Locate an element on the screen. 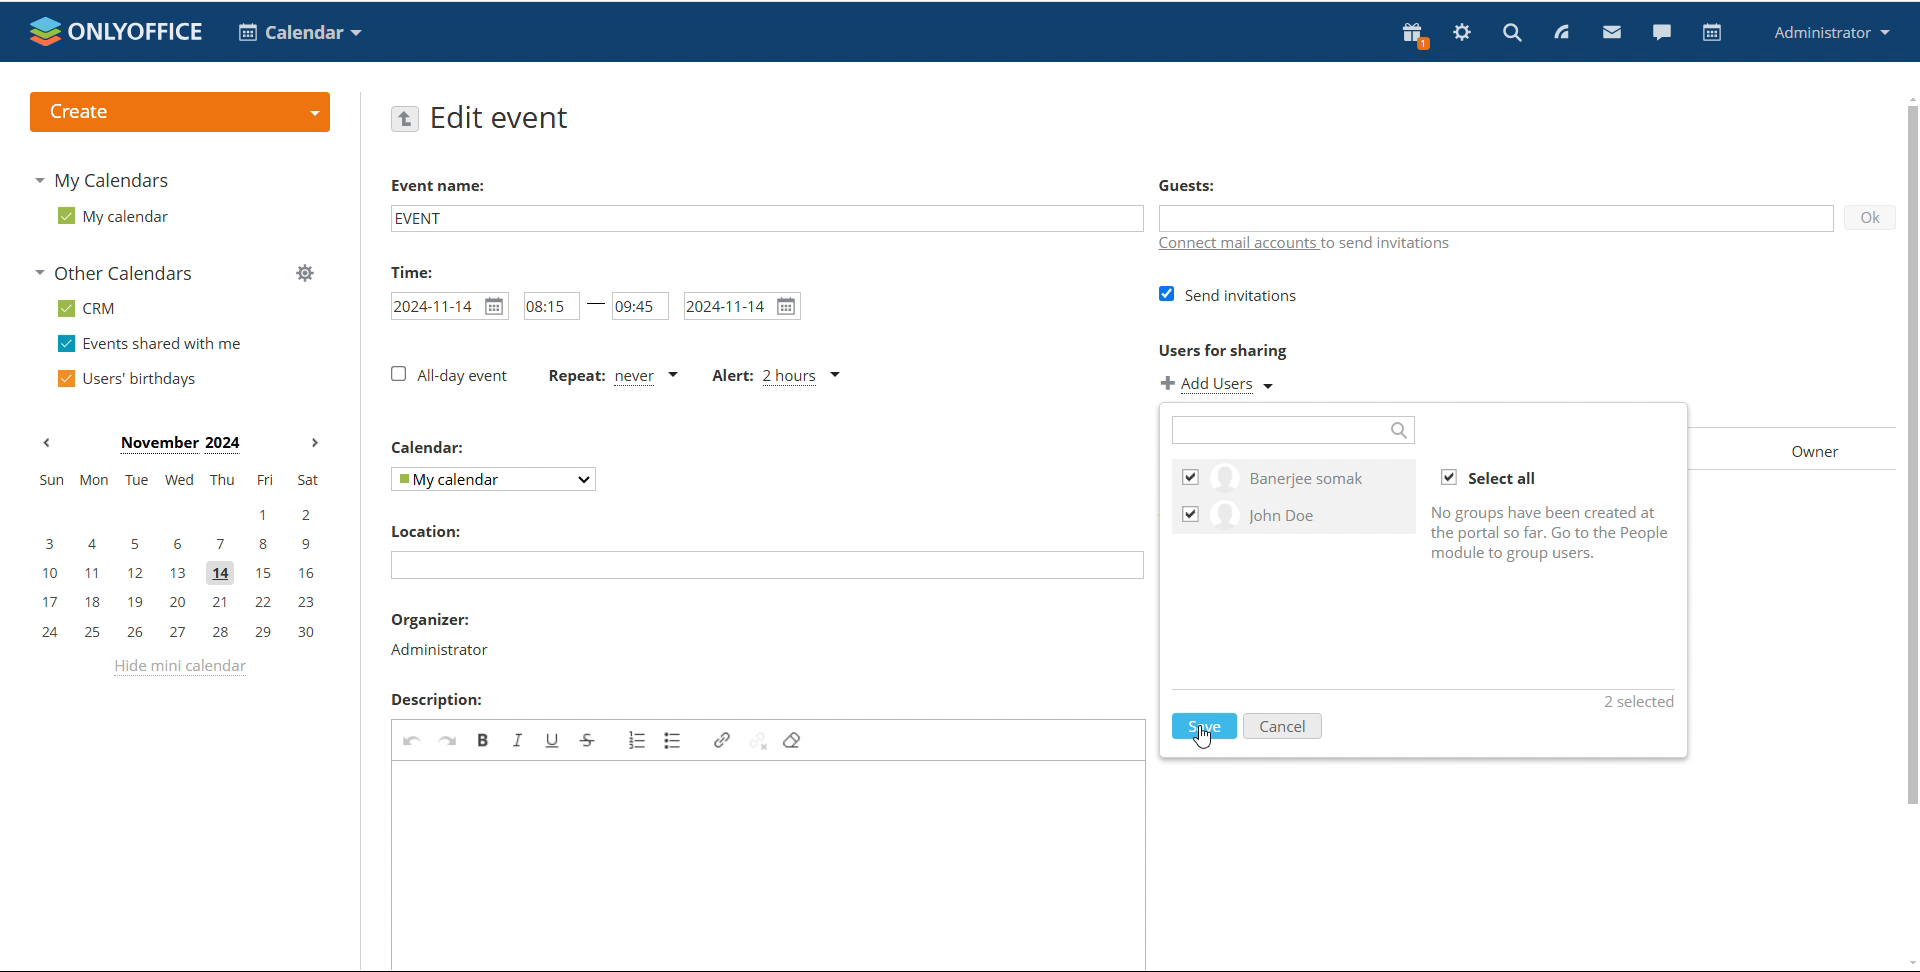 The width and height of the screenshot is (1920, 972). cancel is located at coordinates (1285, 727).